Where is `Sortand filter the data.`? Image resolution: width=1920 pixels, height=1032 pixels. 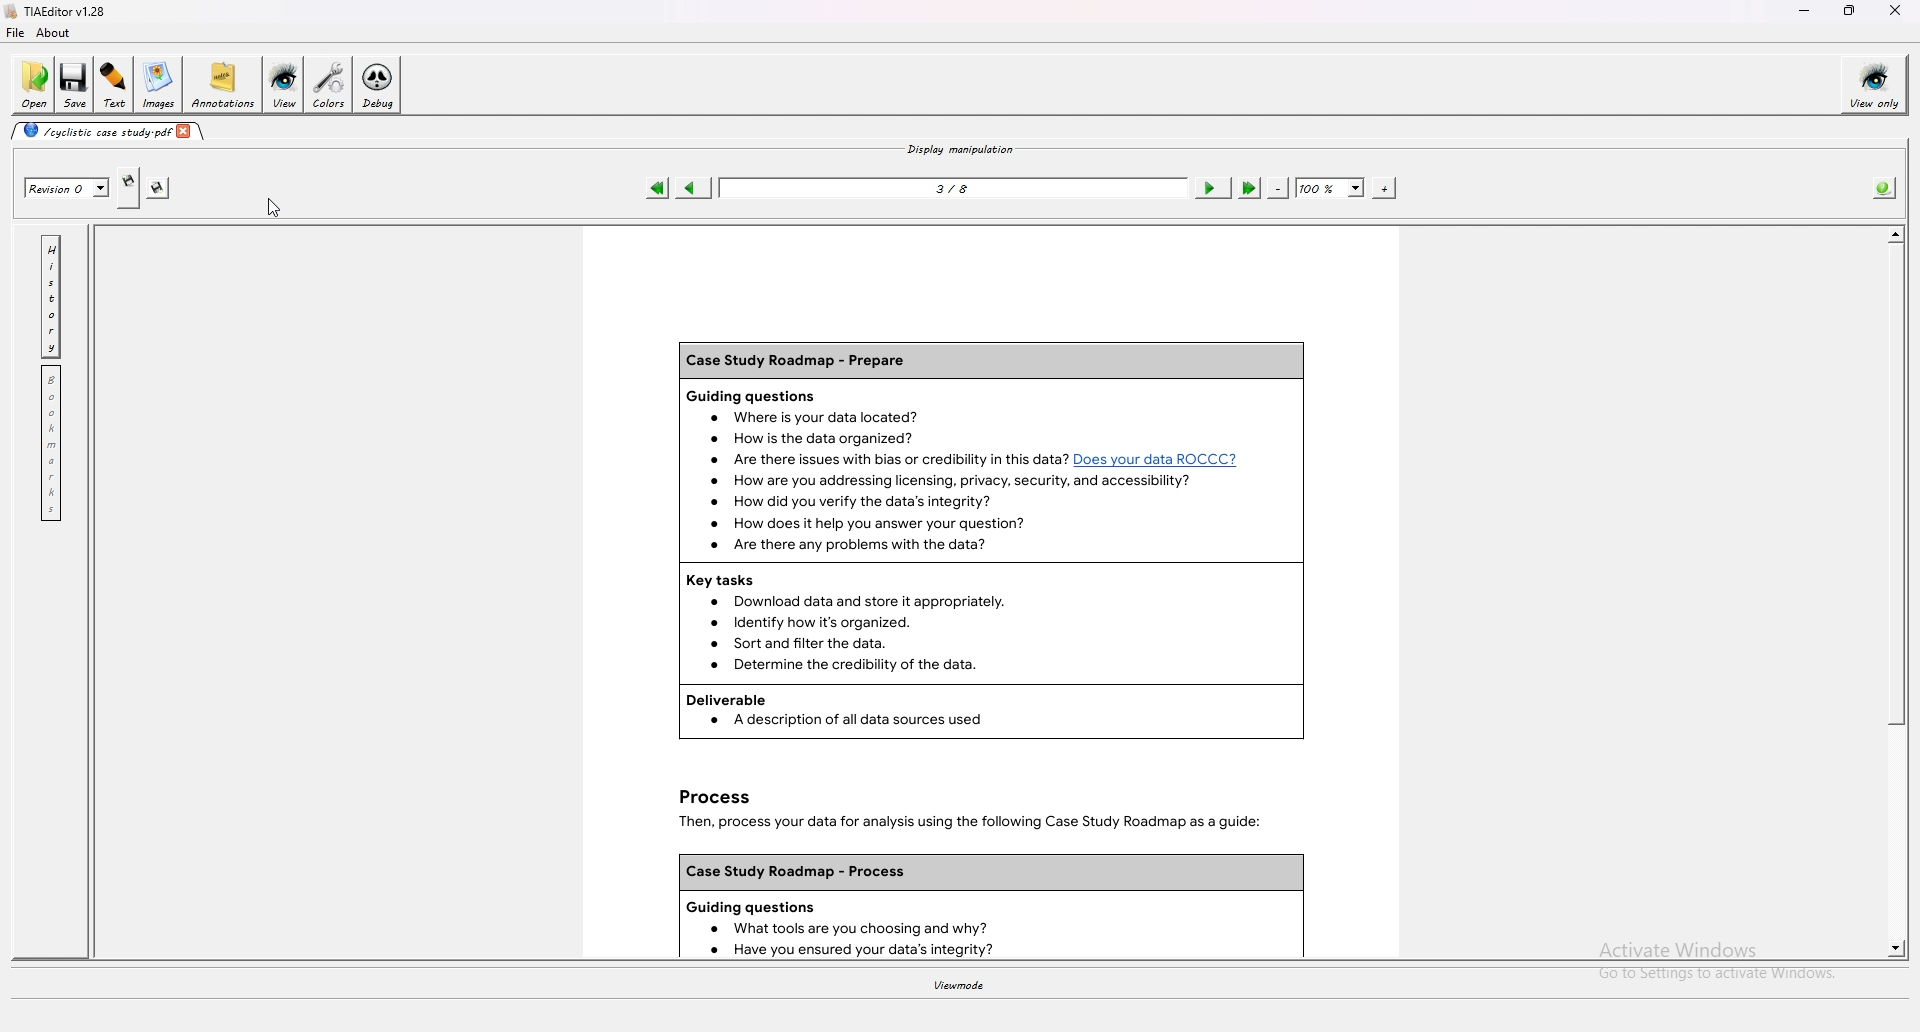 Sortand filter the data. is located at coordinates (813, 644).